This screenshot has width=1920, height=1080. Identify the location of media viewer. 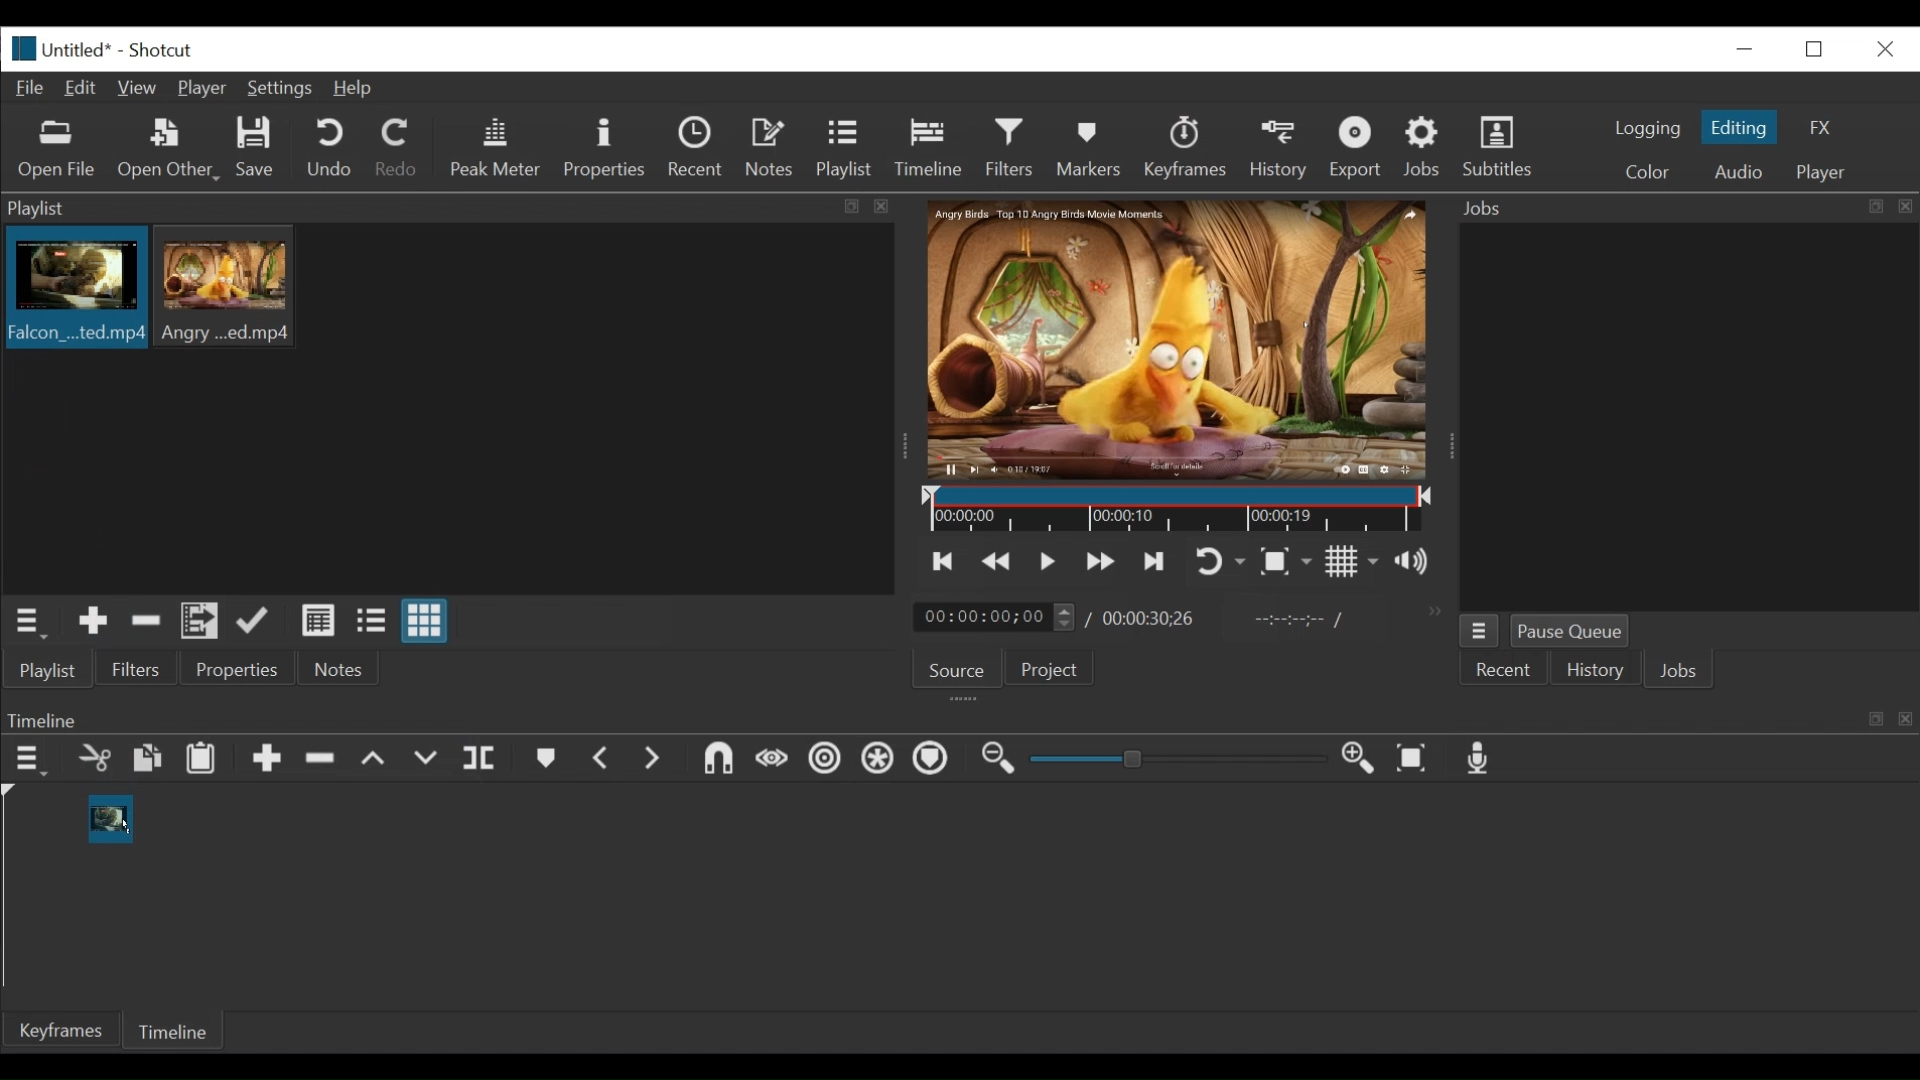
(1174, 339).